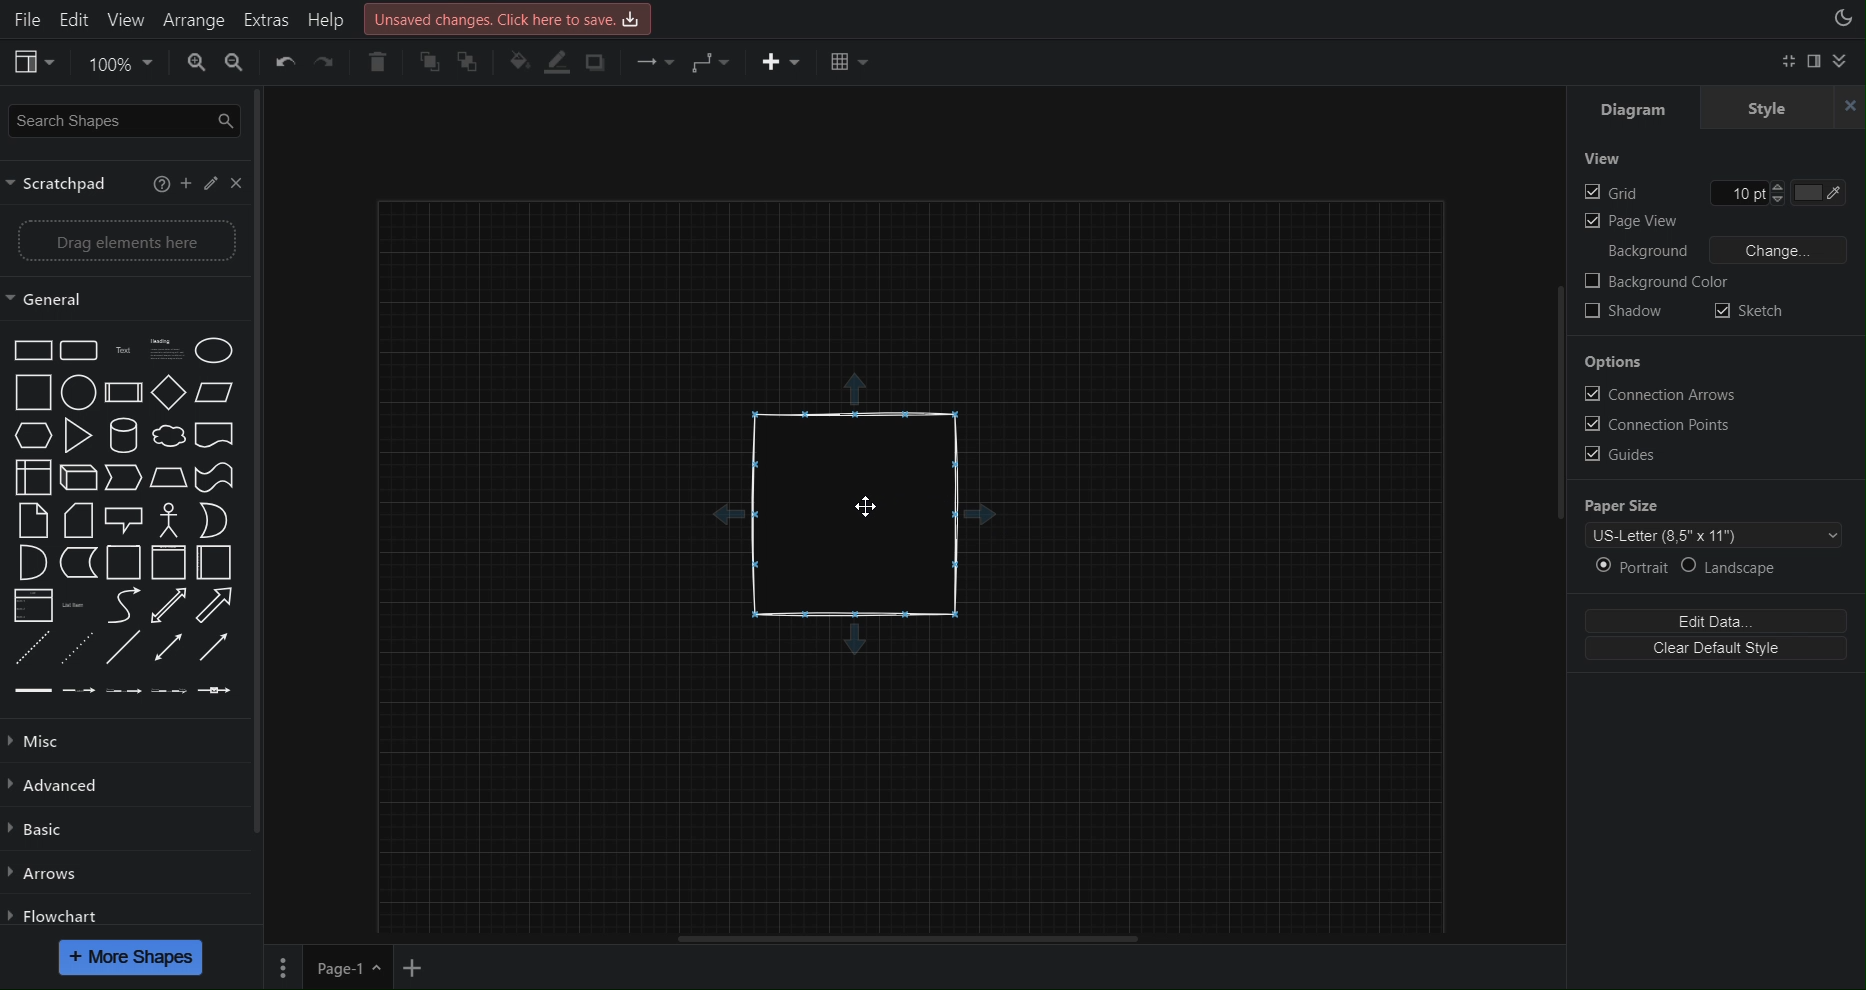  What do you see at coordinates (1842, 21) in the screenshot?
I see `Appearance` at bounding box center [1842, 21].